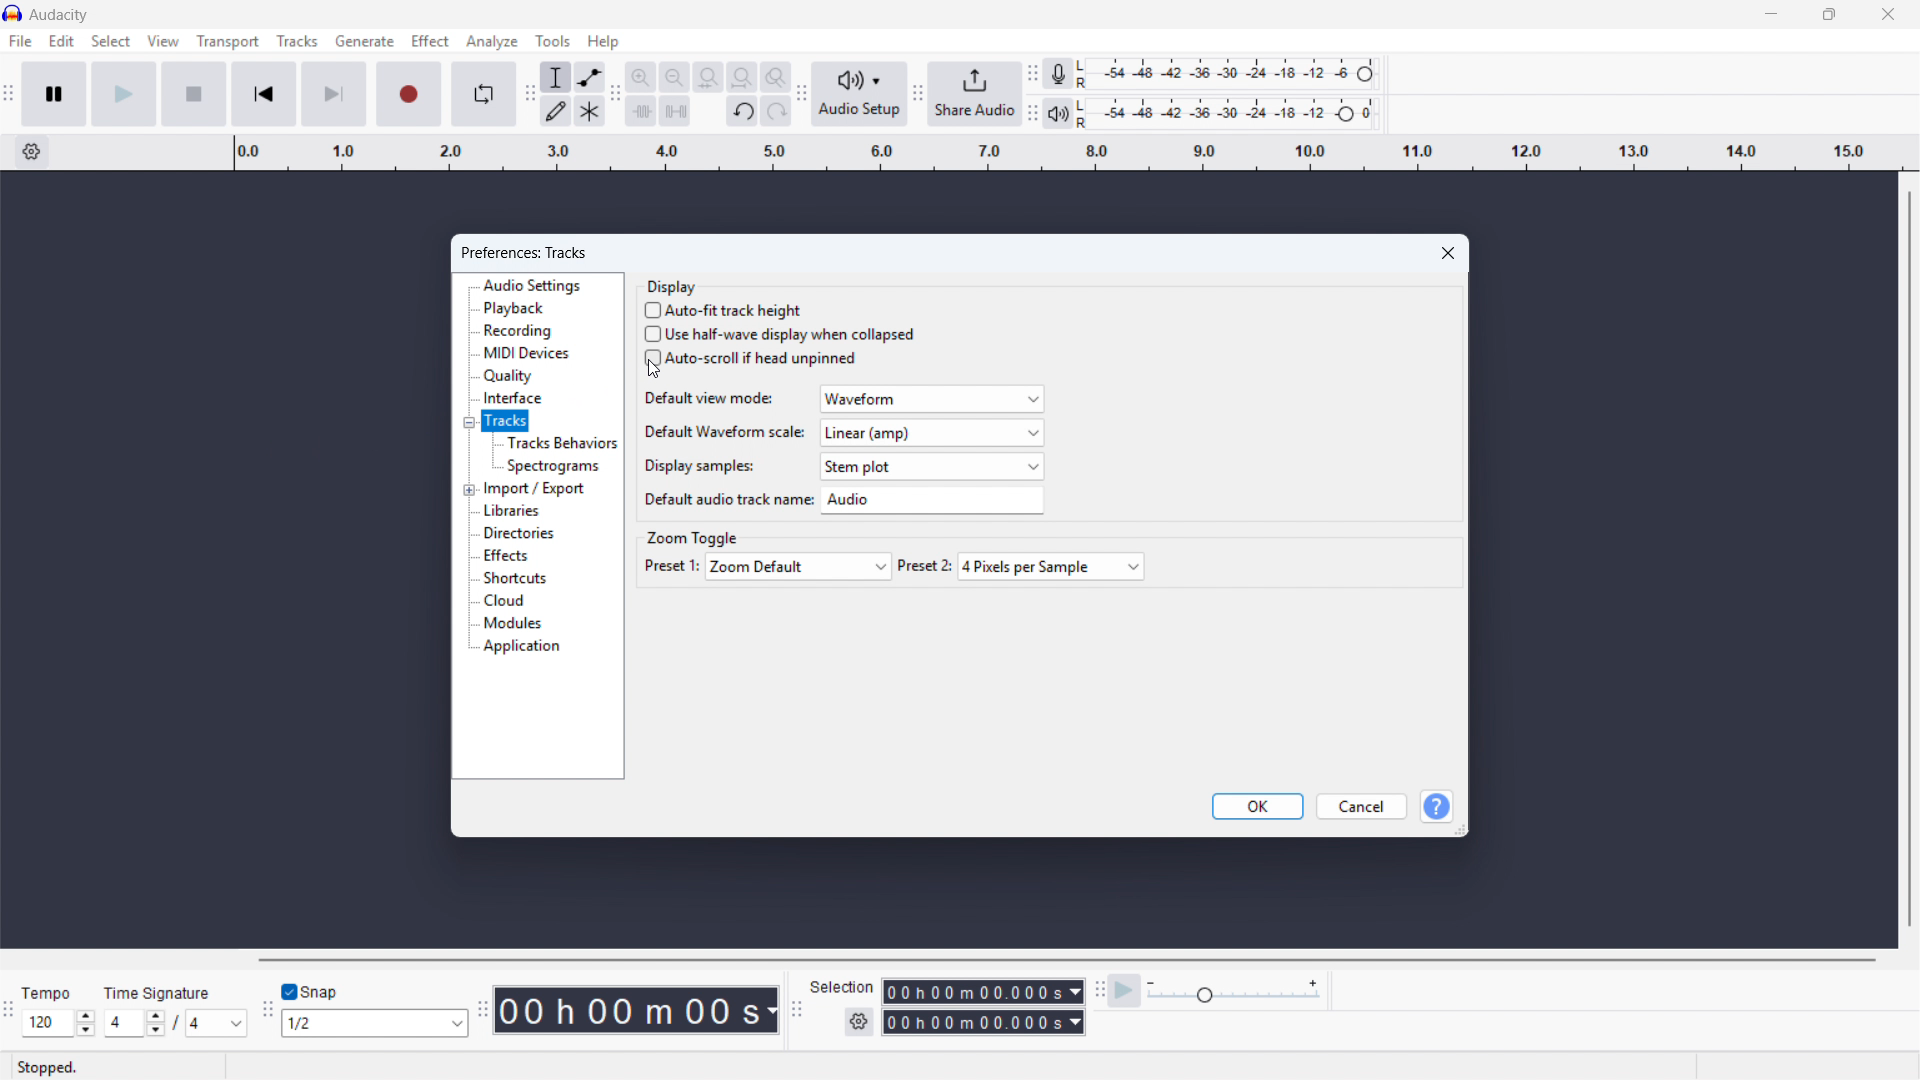 Image resolution: width=1920 pixels, height=1080 pixels. I want to click on generate, so click(364, 41).